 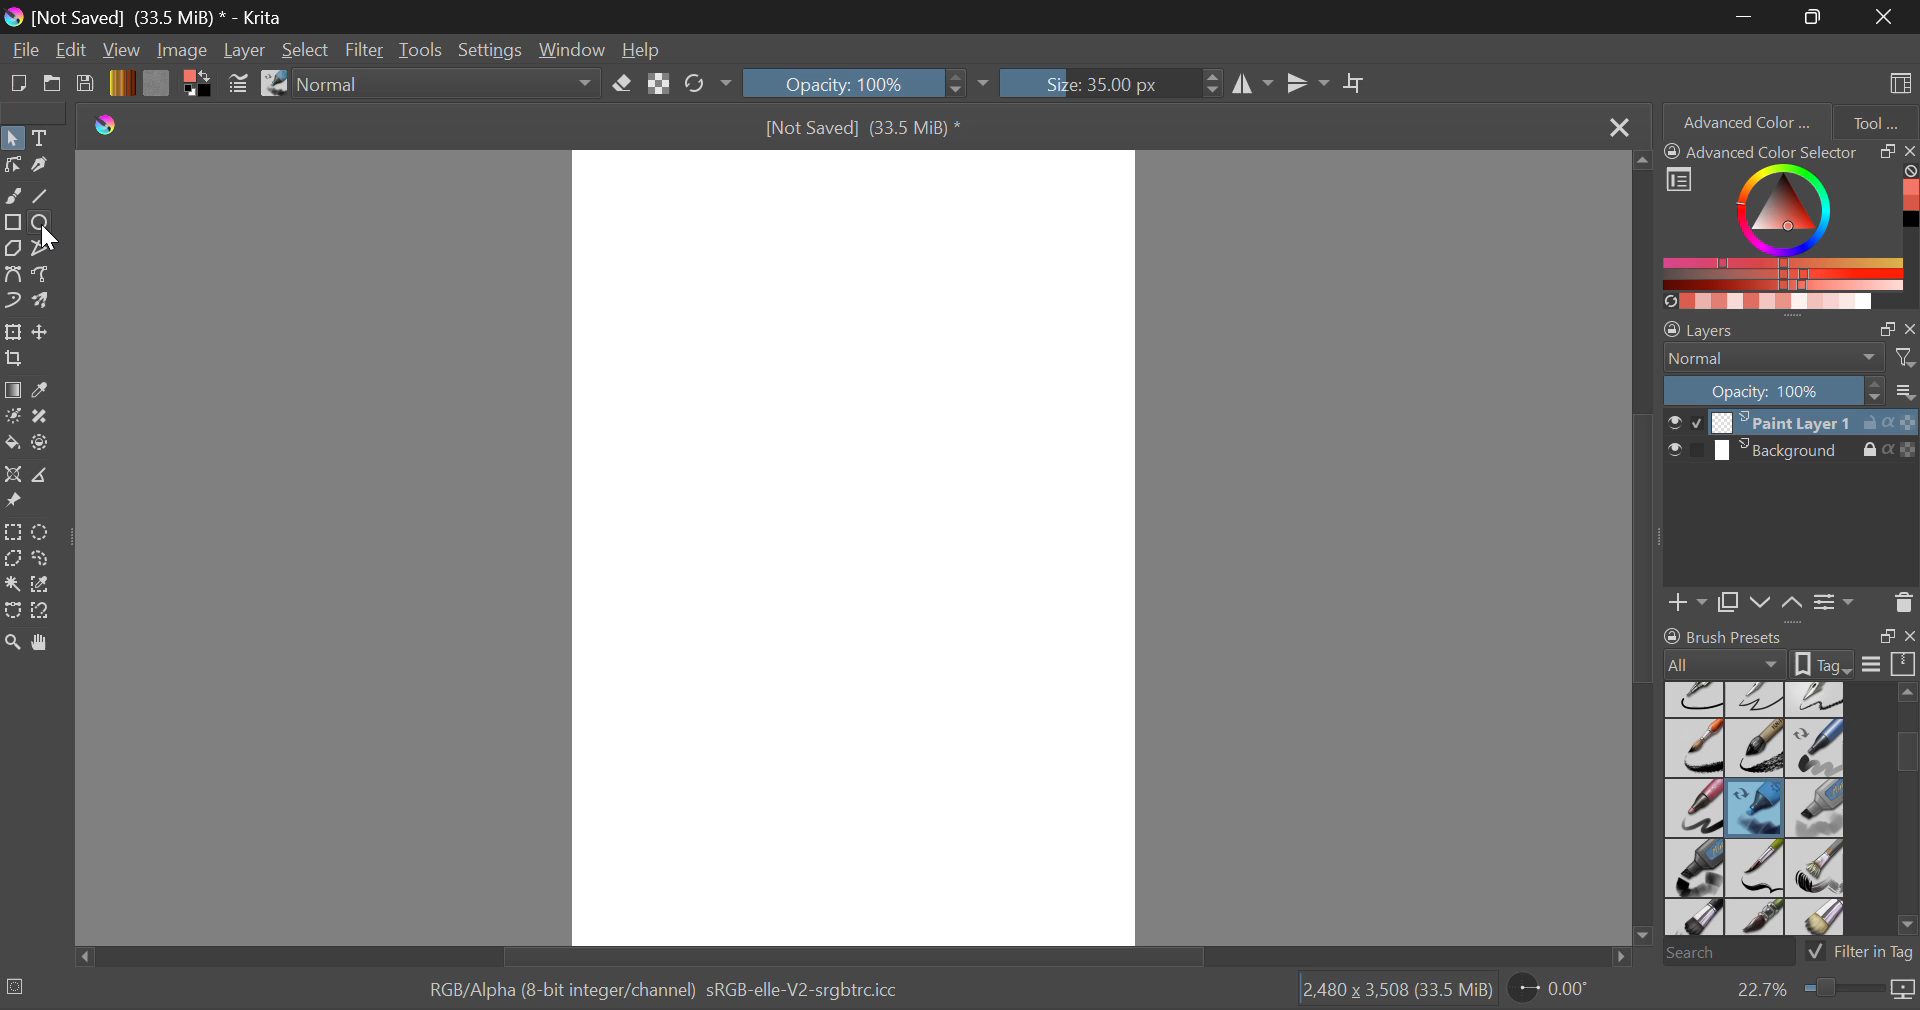 I want to click on Assistant Tool, so click(x=14, y=477).